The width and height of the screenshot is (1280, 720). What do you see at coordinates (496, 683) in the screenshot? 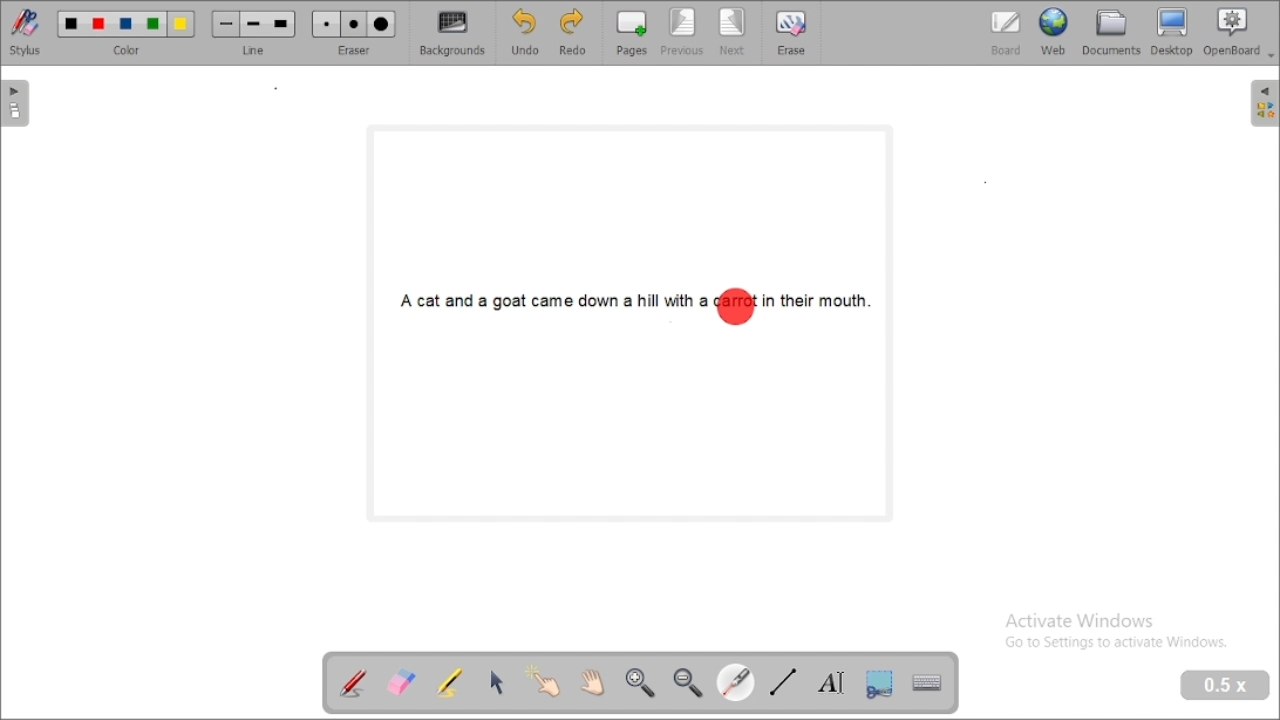
I see `select and modify objects` at bounding box center [496, 683].